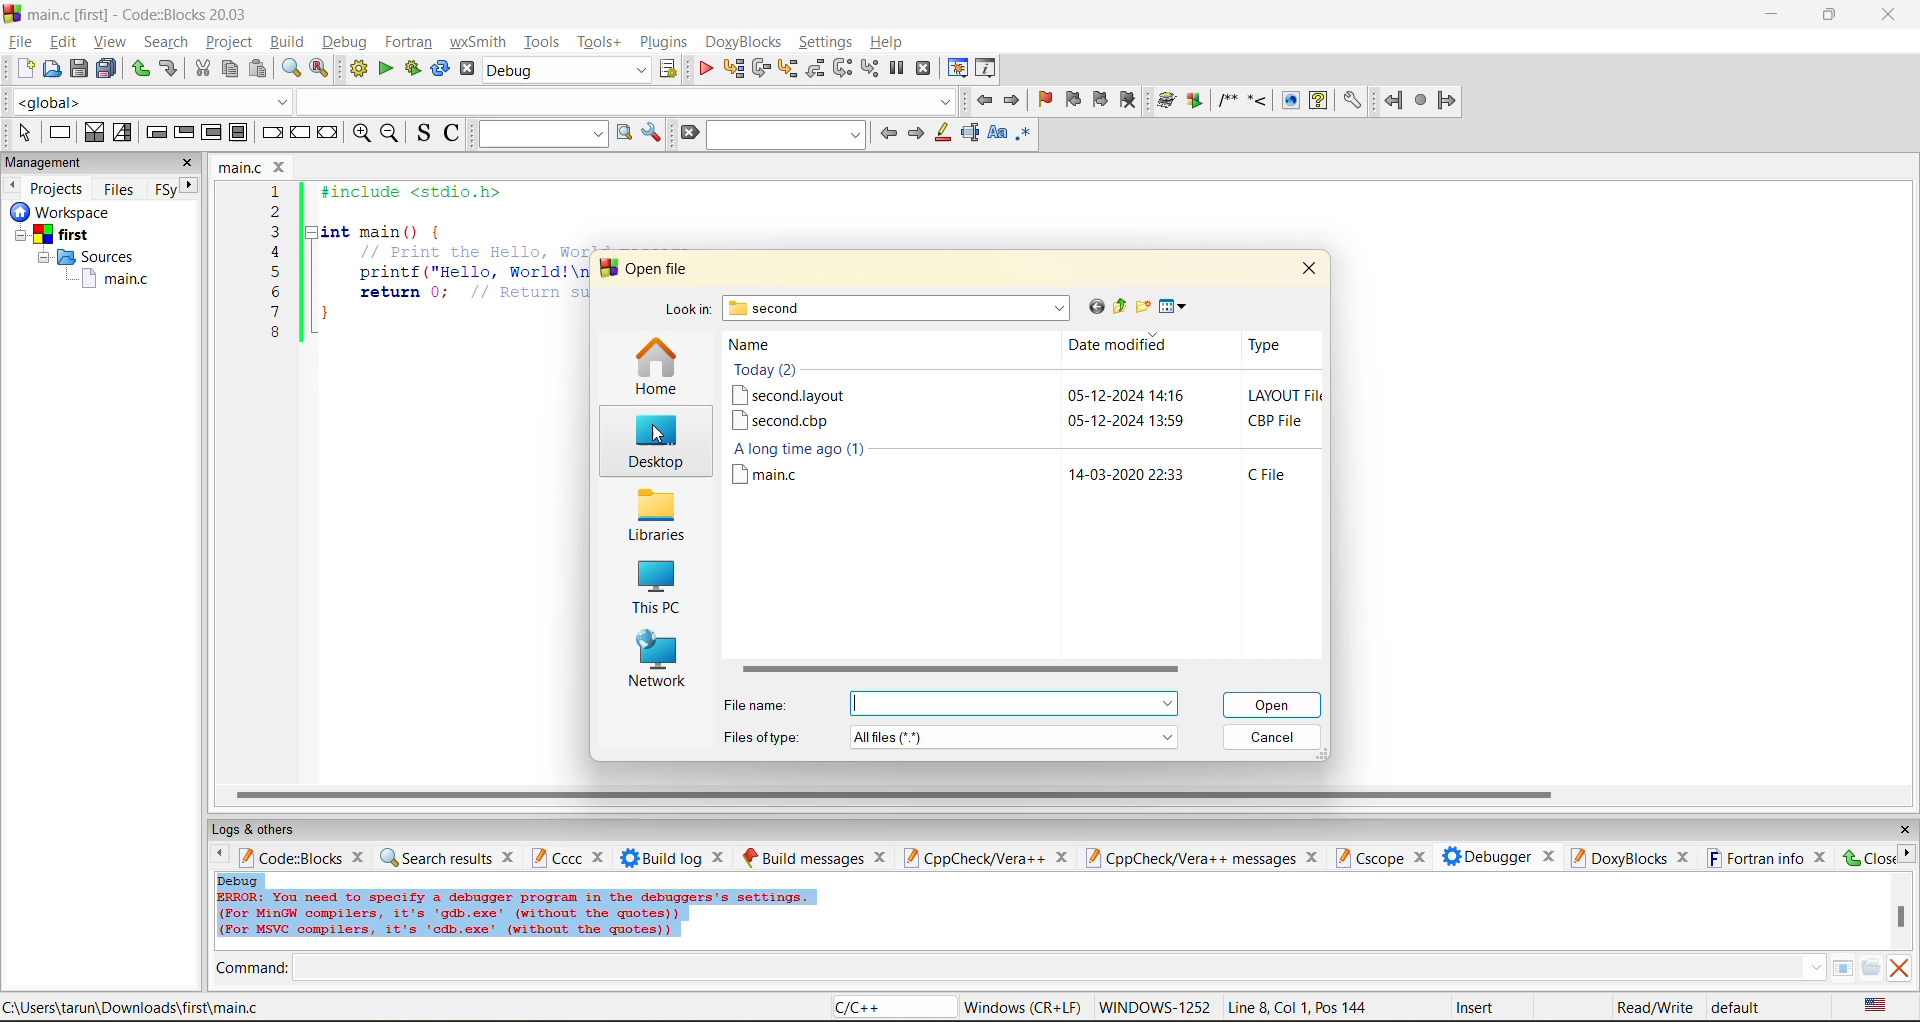  I want to click on next bookmark, so click(1102, 97).